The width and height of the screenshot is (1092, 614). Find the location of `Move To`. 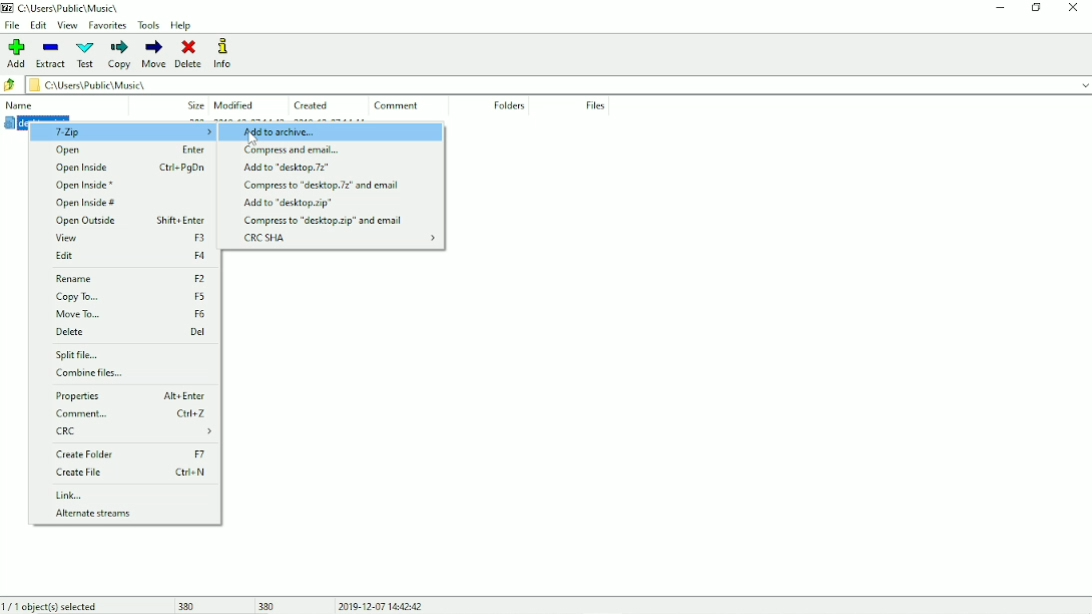

Move To is located at coordinates (129, 314).